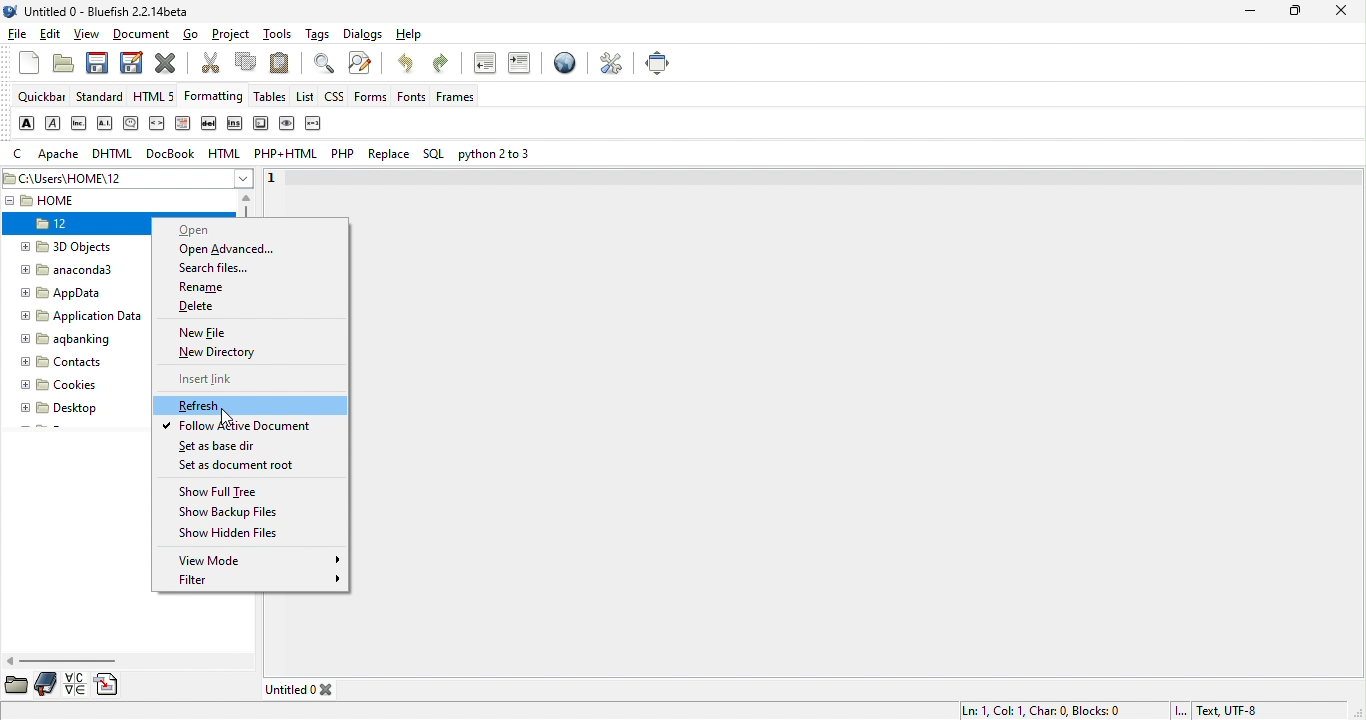 The width and height of the screenshot is (1366, 720). What do you see at coordinates (1290, 14) in the screenshot?
I see `maximize` at bounding box center [1290, 14].